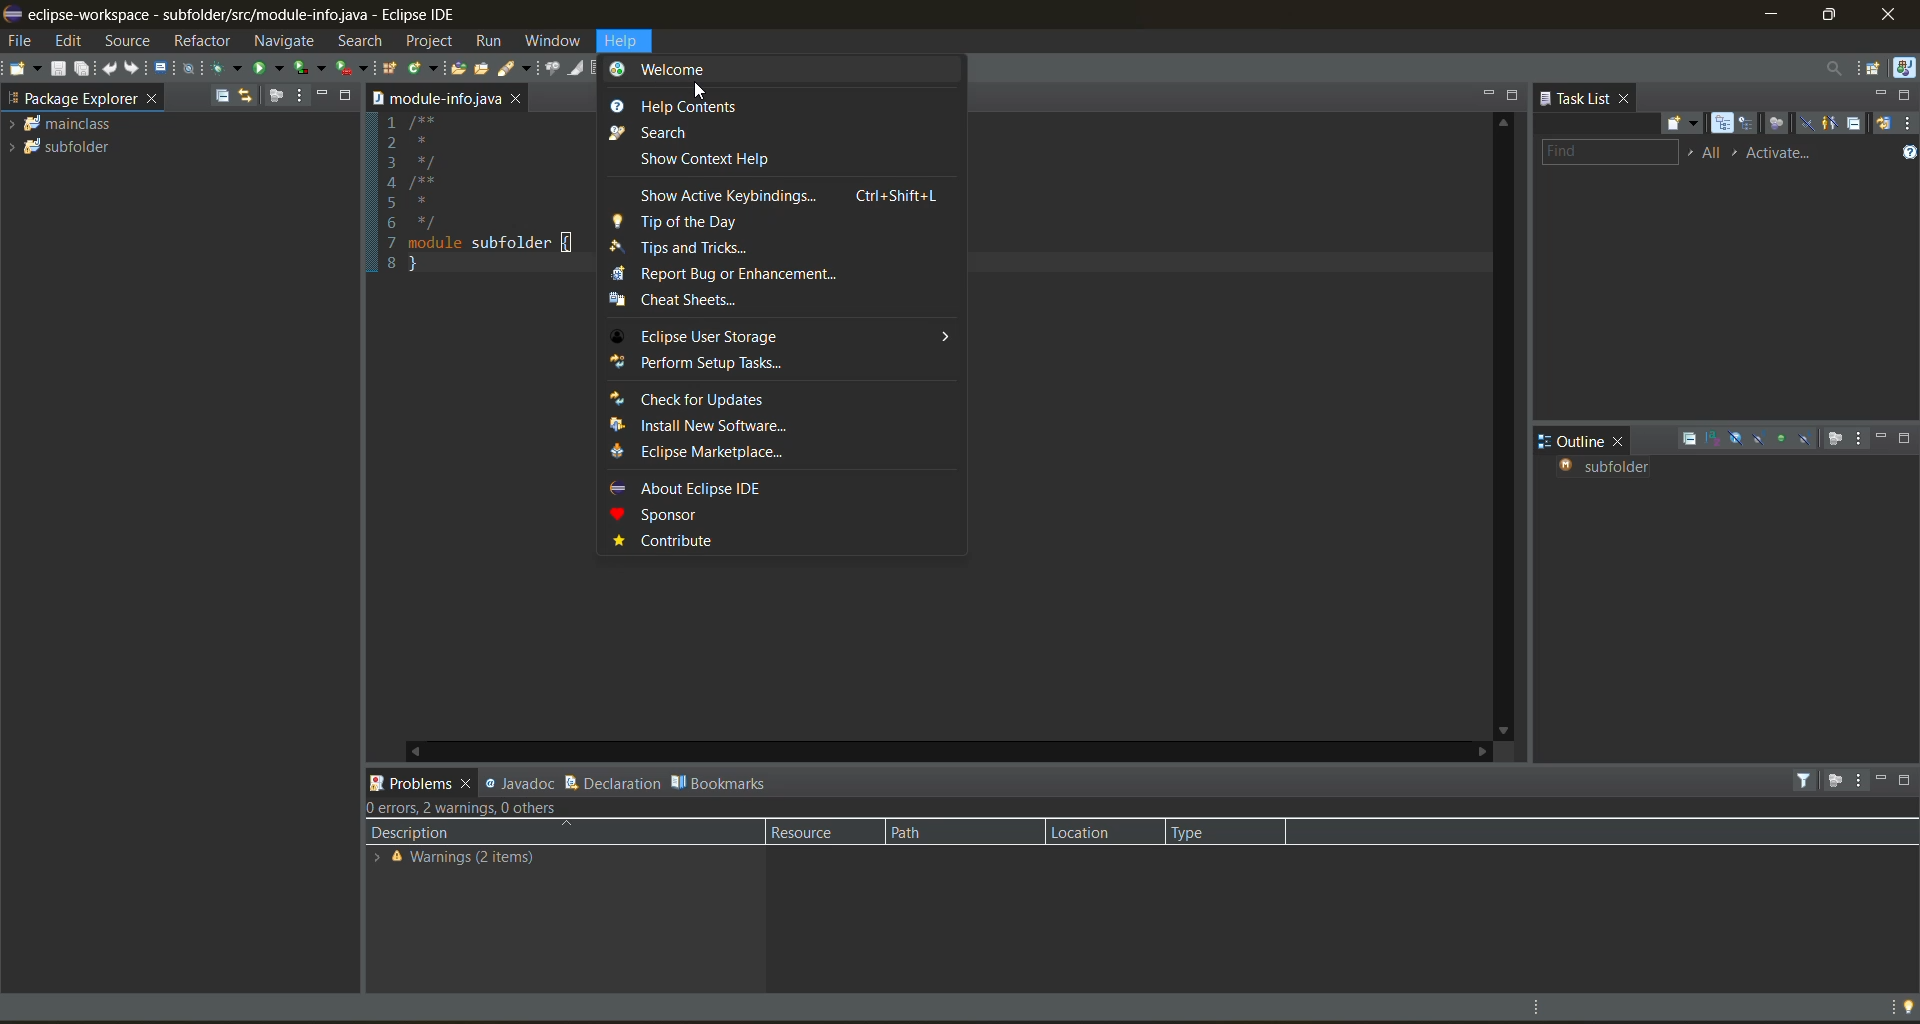 Image resolution: width=1920 pixels, height=1024 pixels. Describe the element at coordinates (136, 67) in the screenshot. I see `redo` at that location.